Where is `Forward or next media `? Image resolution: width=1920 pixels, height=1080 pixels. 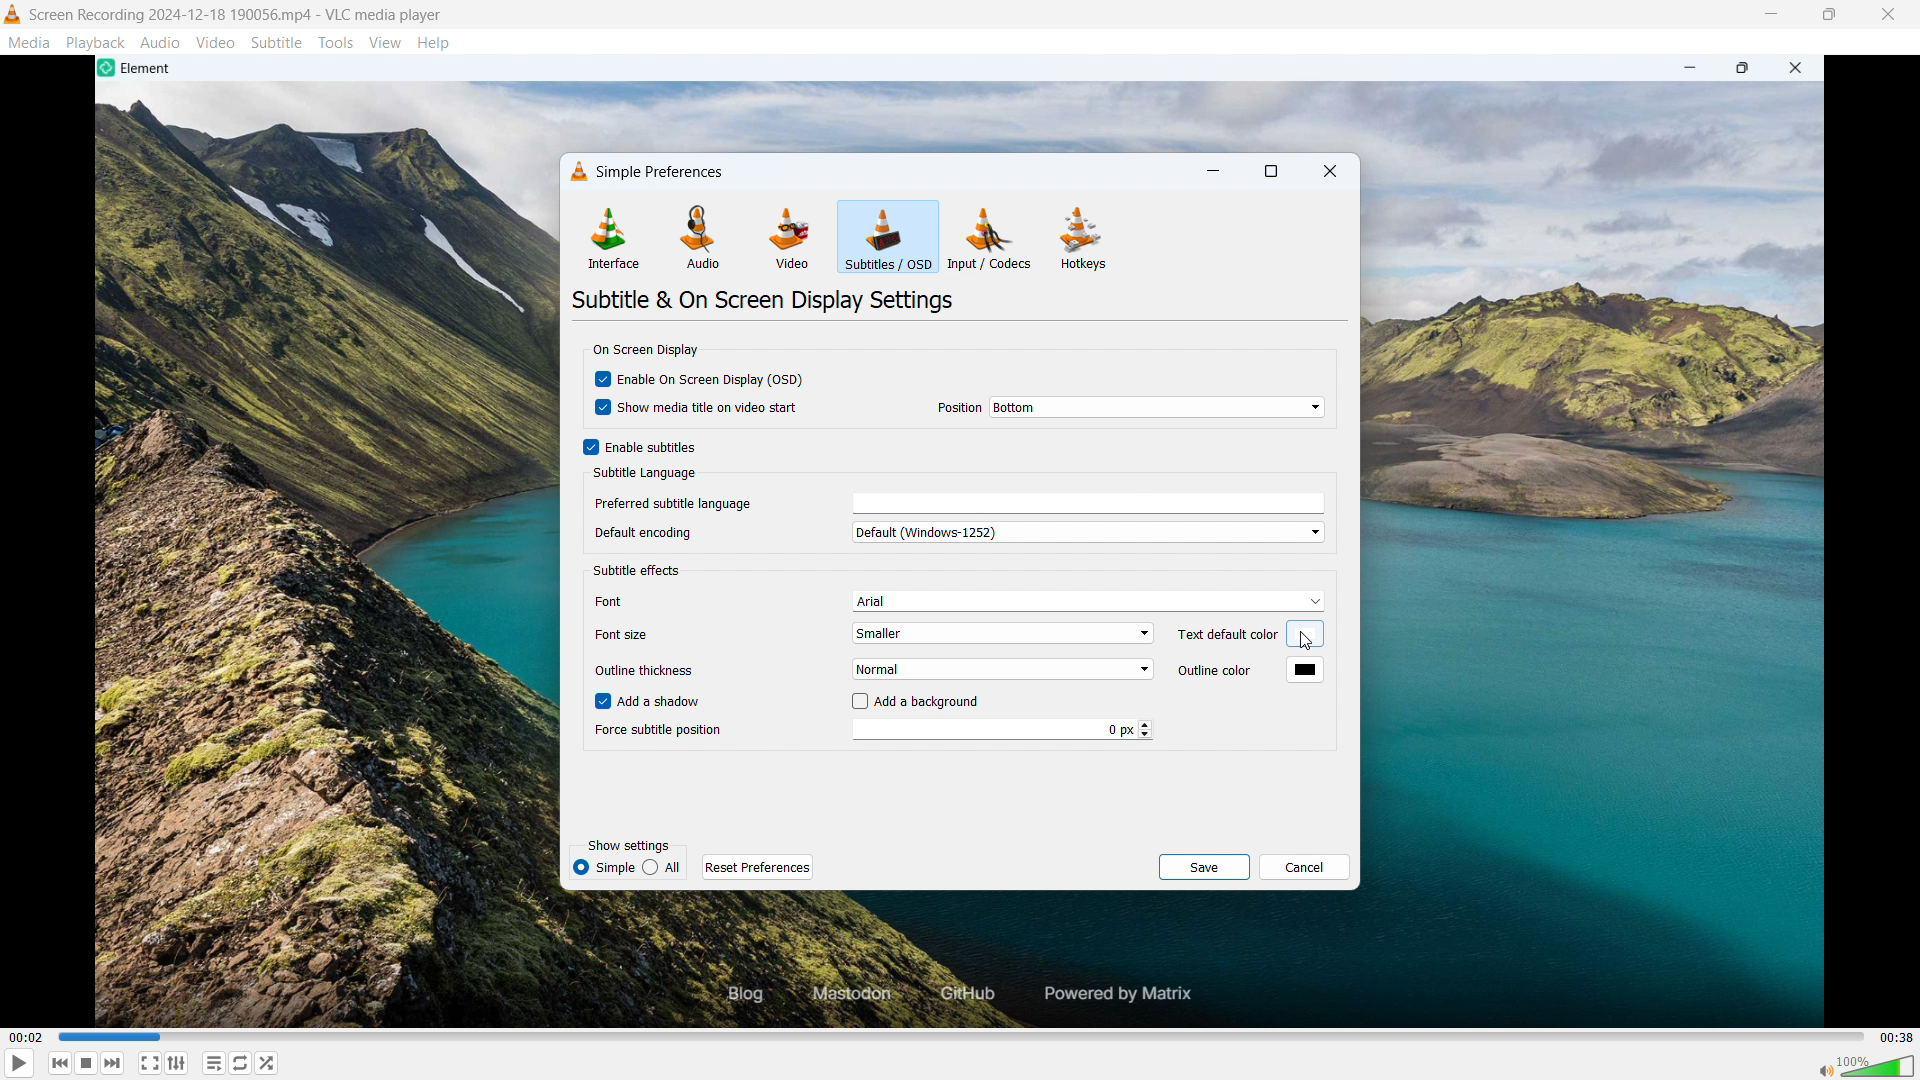 Forward or next media  is located at coordinates (87, 1063).